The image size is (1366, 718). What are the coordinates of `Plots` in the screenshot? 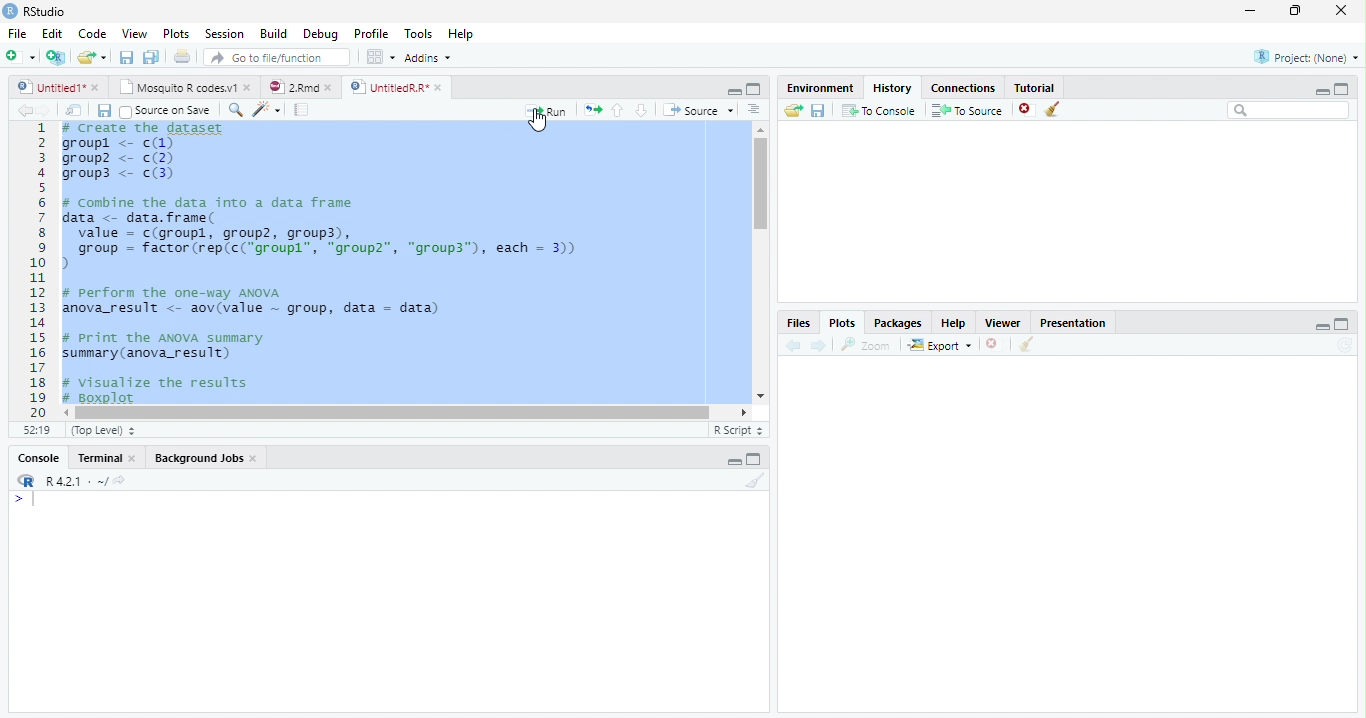 It's located at (841, 323).